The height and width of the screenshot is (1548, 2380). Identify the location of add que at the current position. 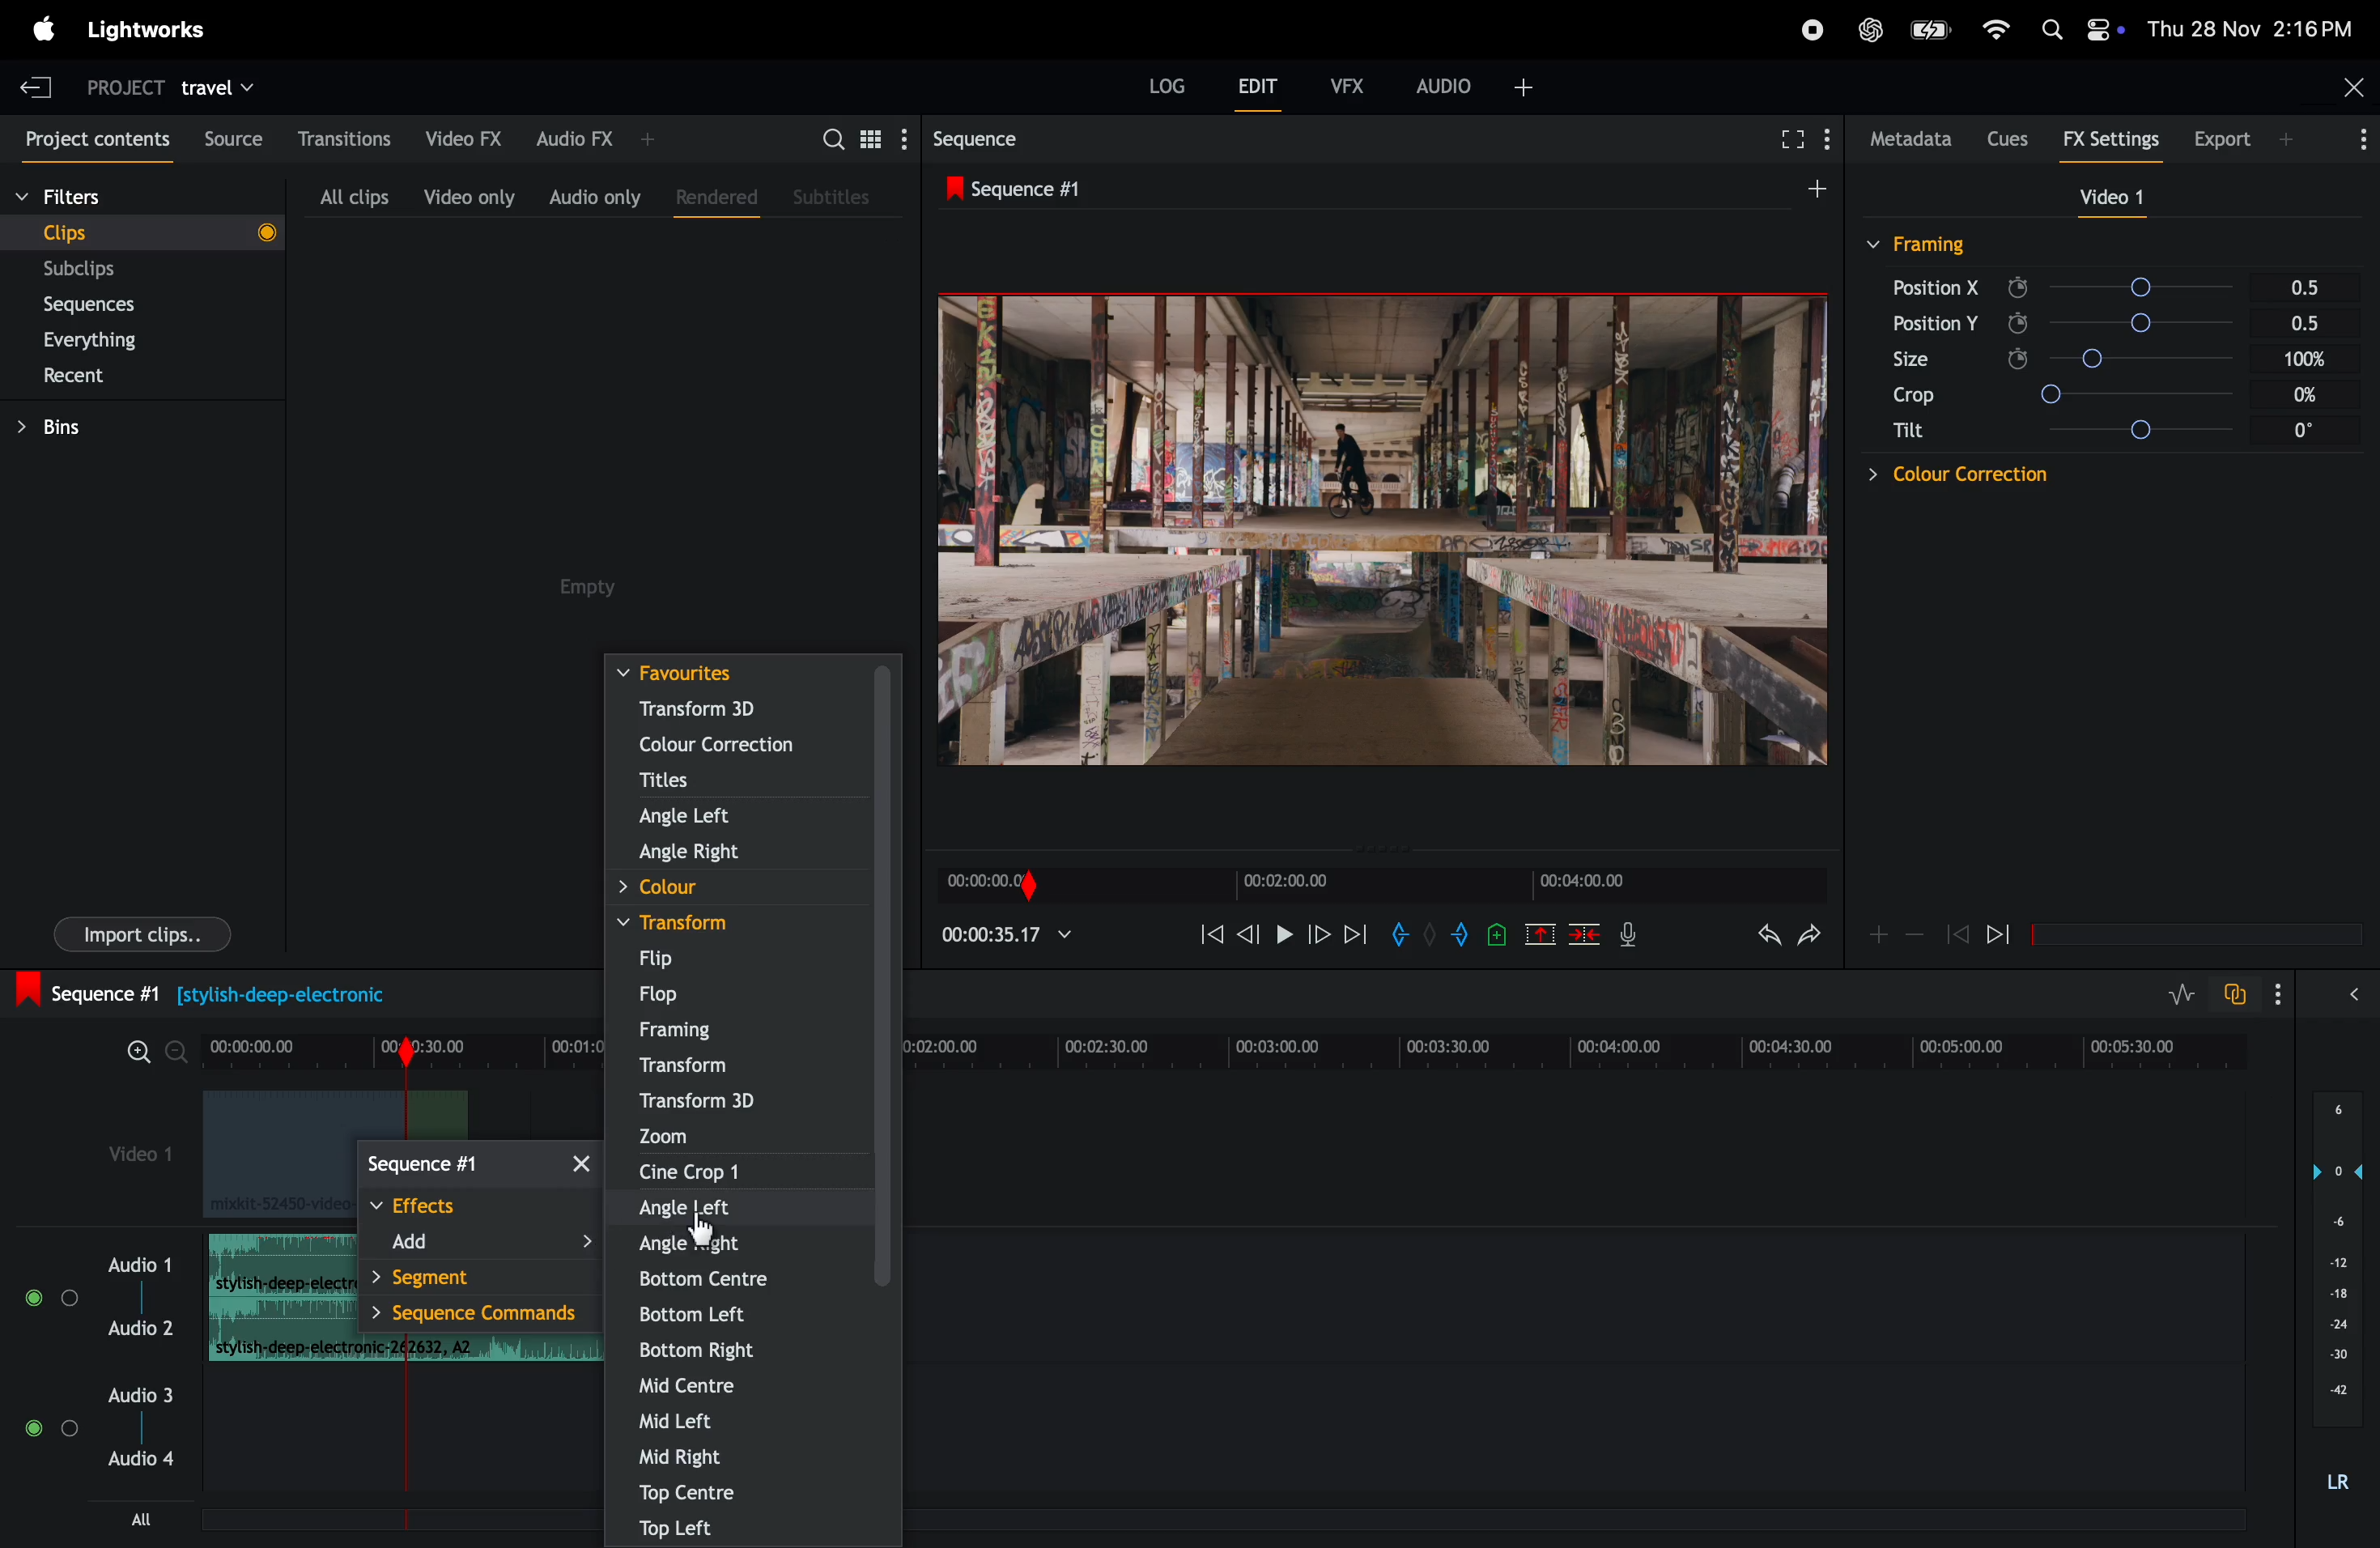
(1498, 934).